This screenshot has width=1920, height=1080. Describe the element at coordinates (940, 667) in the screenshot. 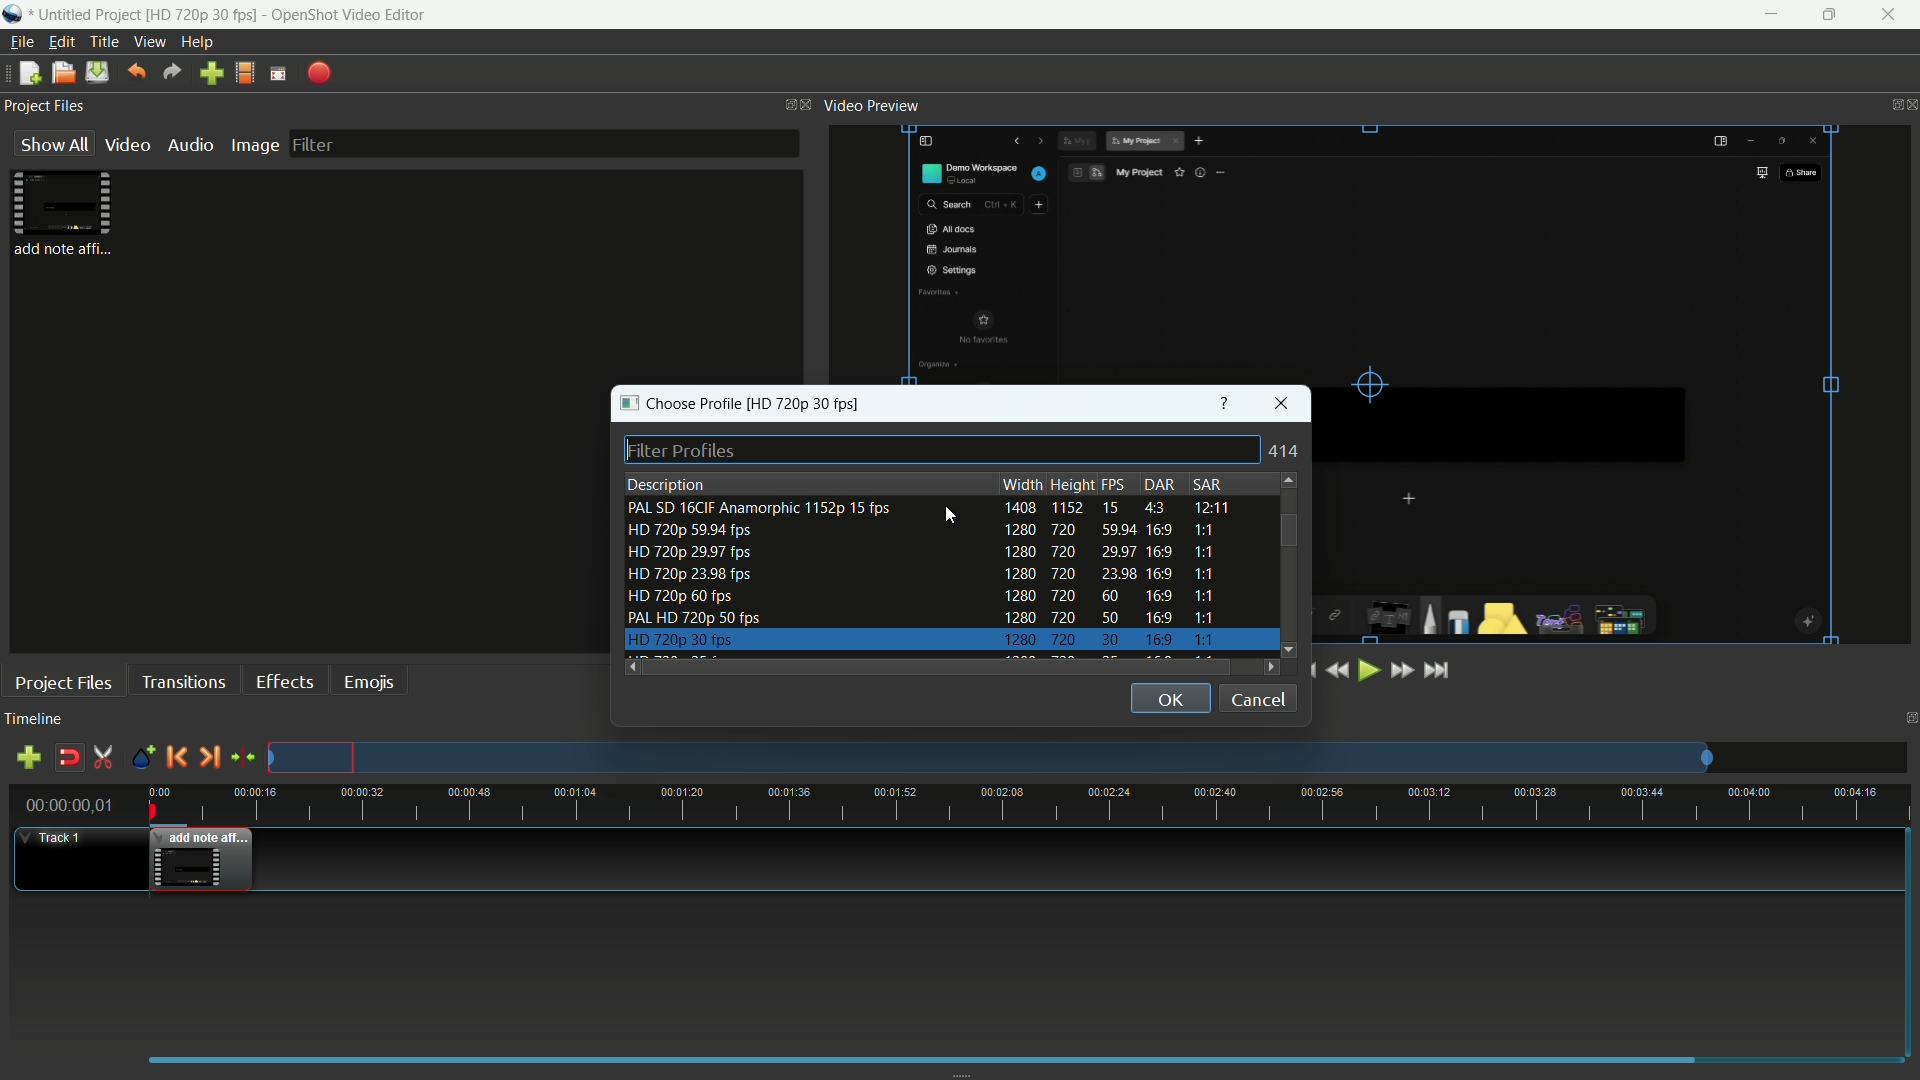

I see `scroll bar` at that location.